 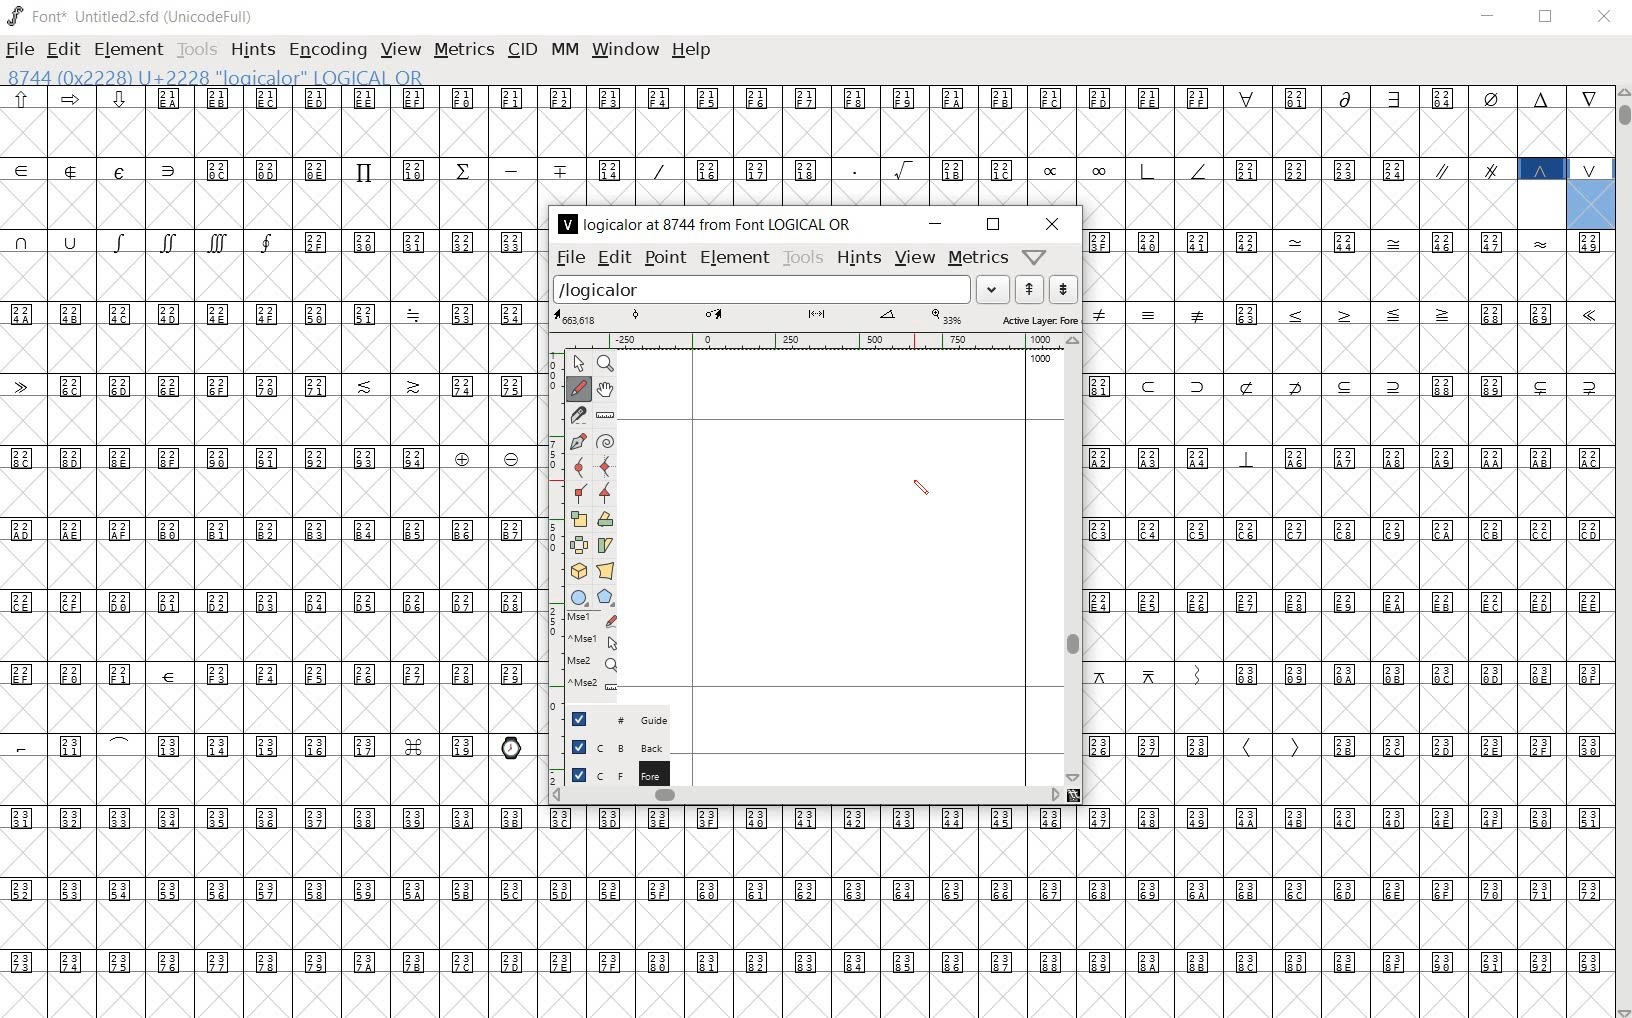 What do you see at coordinates (586, 654) in the screenshot?
I see `mse1 mse1 mse2 mse2` at bounding box center [586, 654].